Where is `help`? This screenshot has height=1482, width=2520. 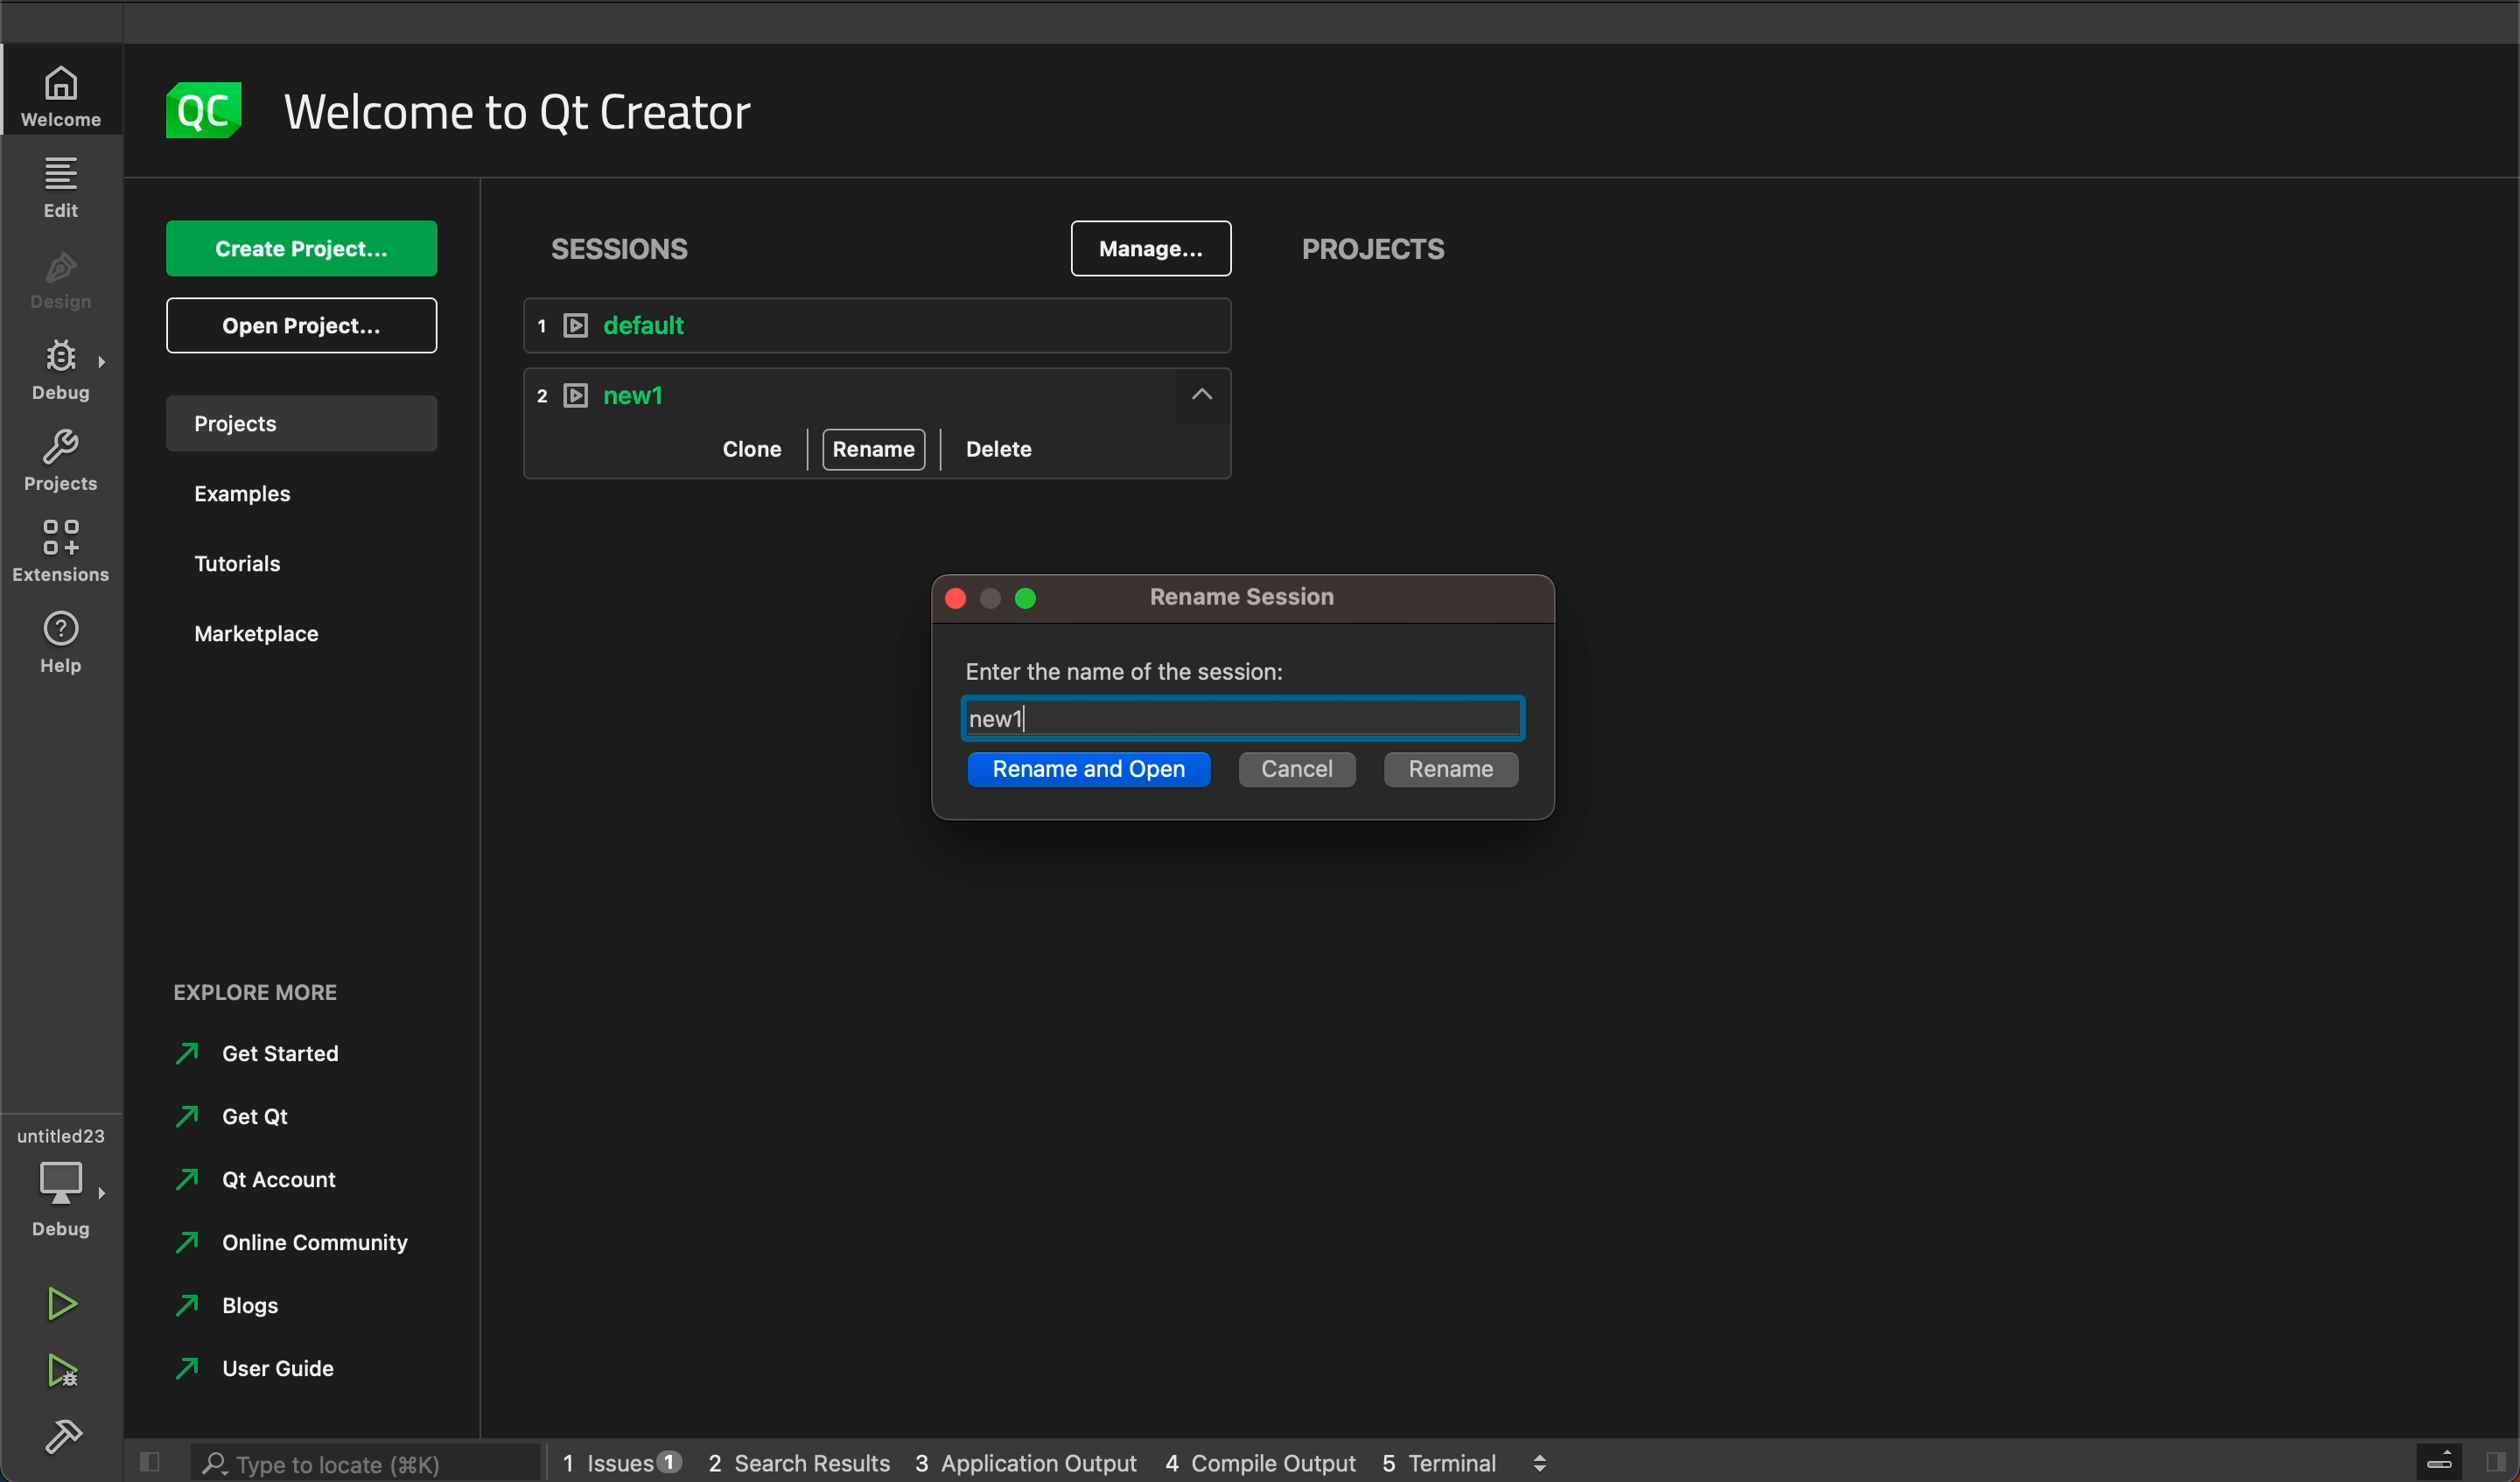
help is located at coordinates (54, 641).